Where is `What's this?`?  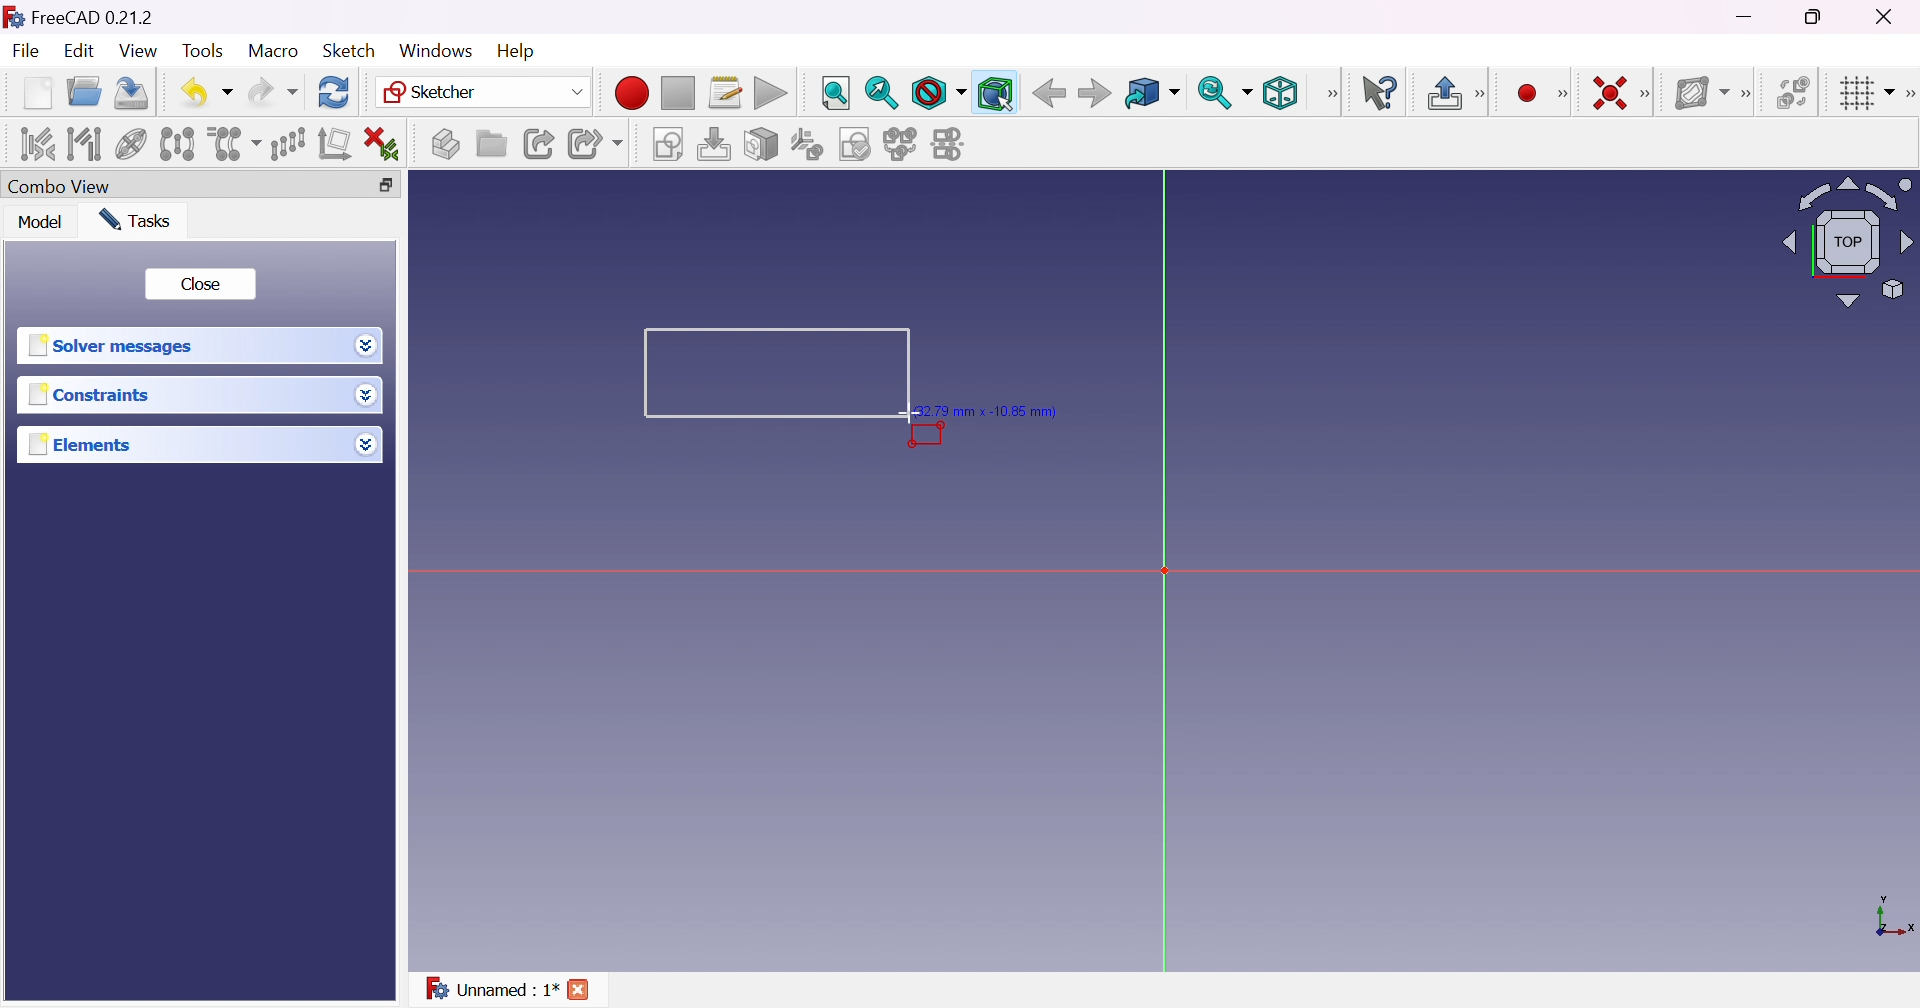 What's this? is located at coordinates (1377, 94).